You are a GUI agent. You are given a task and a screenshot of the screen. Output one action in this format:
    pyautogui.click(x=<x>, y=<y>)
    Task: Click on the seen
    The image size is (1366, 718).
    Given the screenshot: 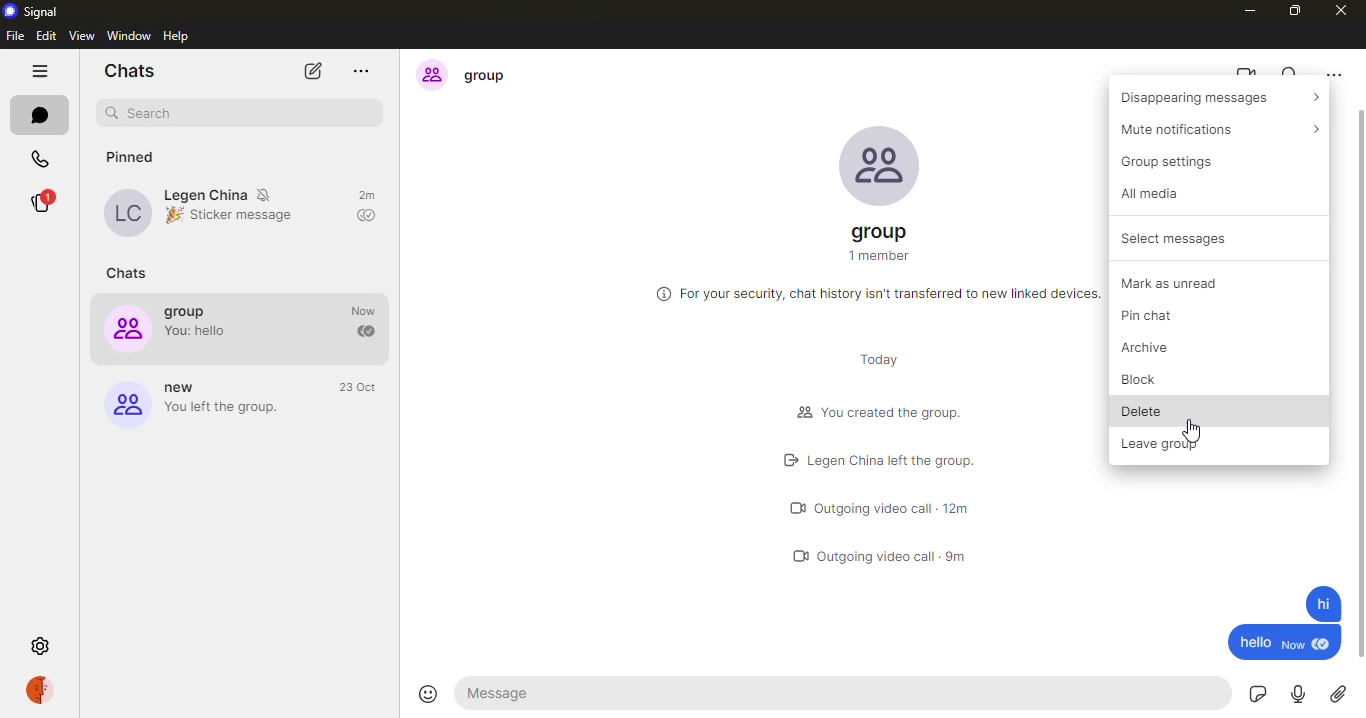 What is the action you would take?
    pyautogui.click(x=1328, y=647)
    